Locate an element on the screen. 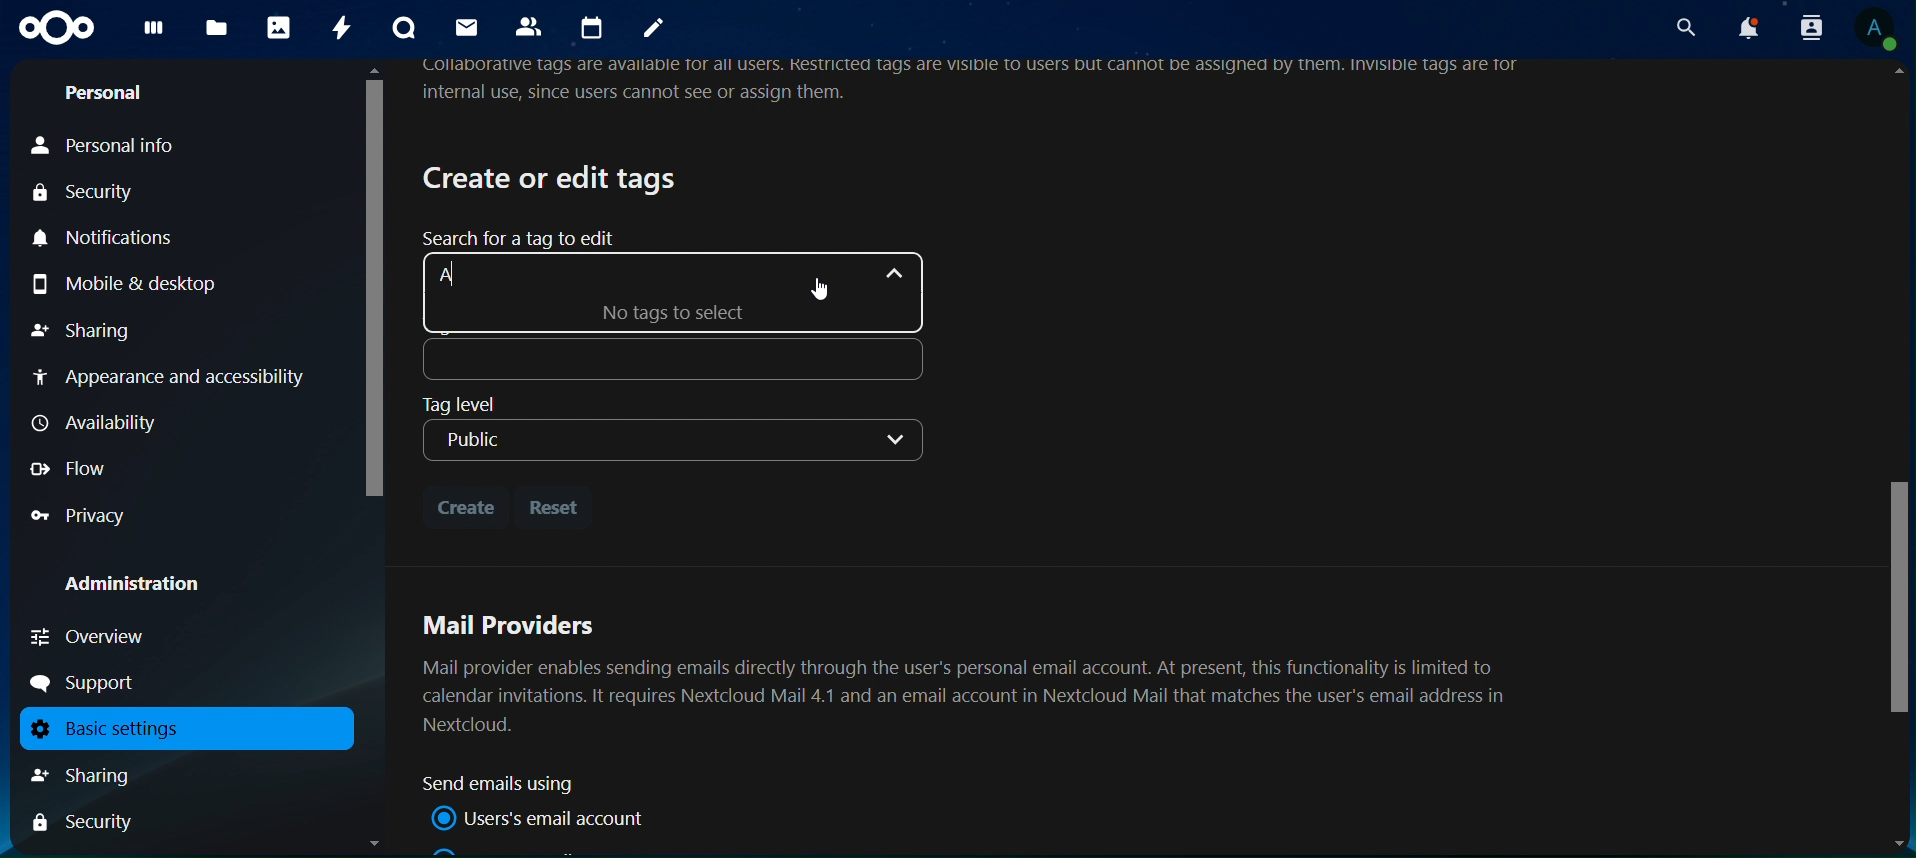 Image resolution: width=1916 pixels, height=858 pixels. reset is located at coordinates (558, 507).